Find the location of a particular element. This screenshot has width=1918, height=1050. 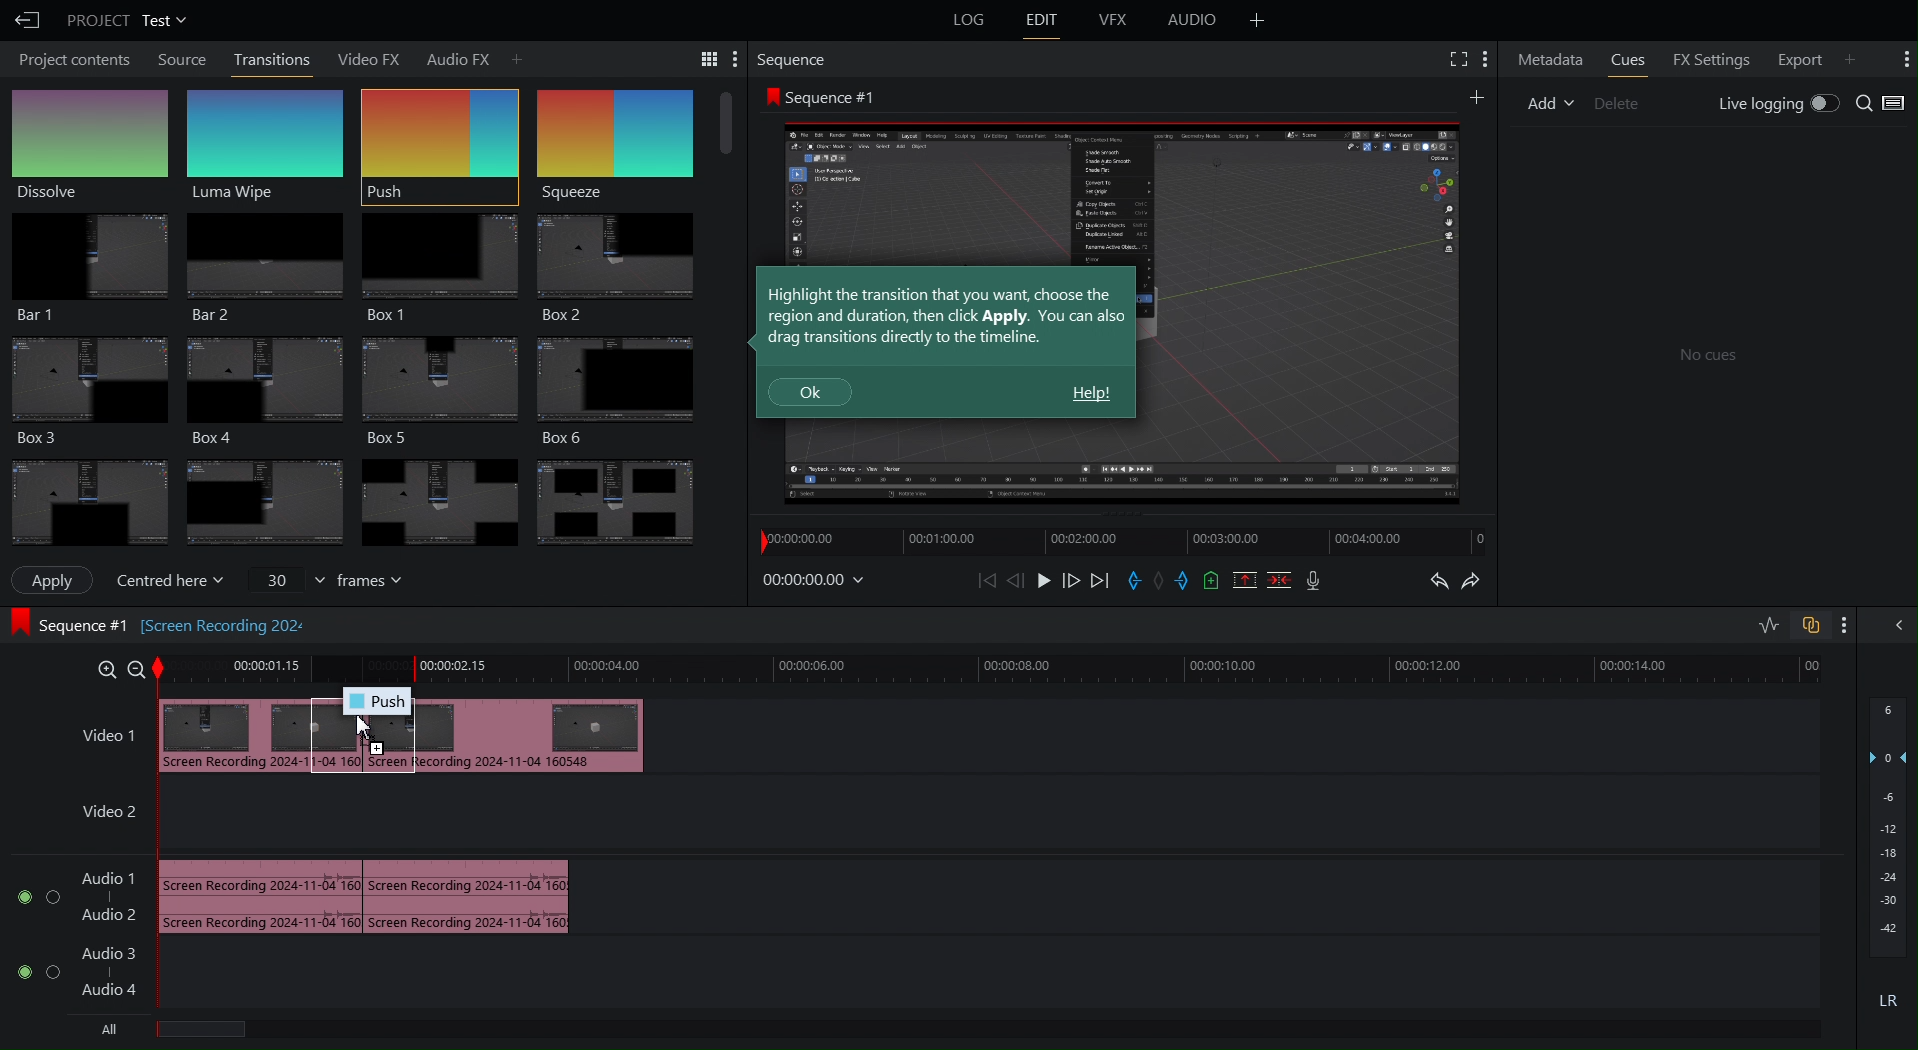

More is located at coordinates (1484, 58).